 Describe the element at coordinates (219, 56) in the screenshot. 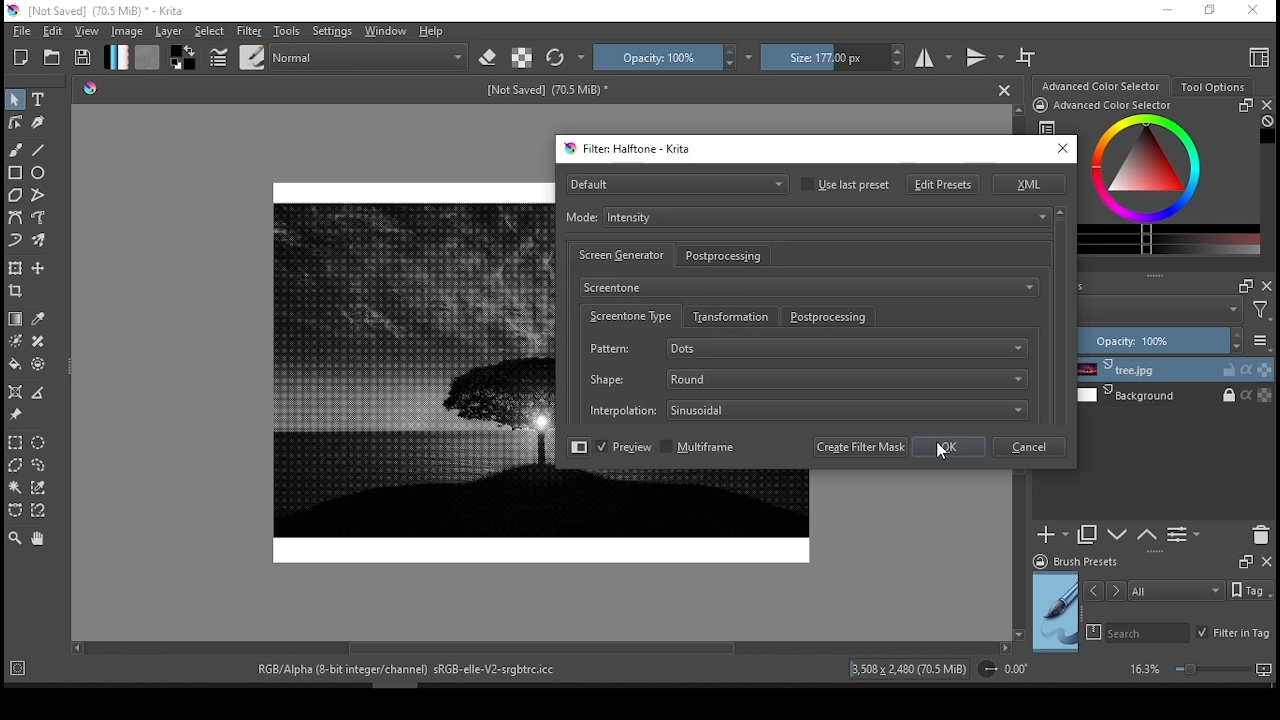

I see `edit brush settings` at that location.